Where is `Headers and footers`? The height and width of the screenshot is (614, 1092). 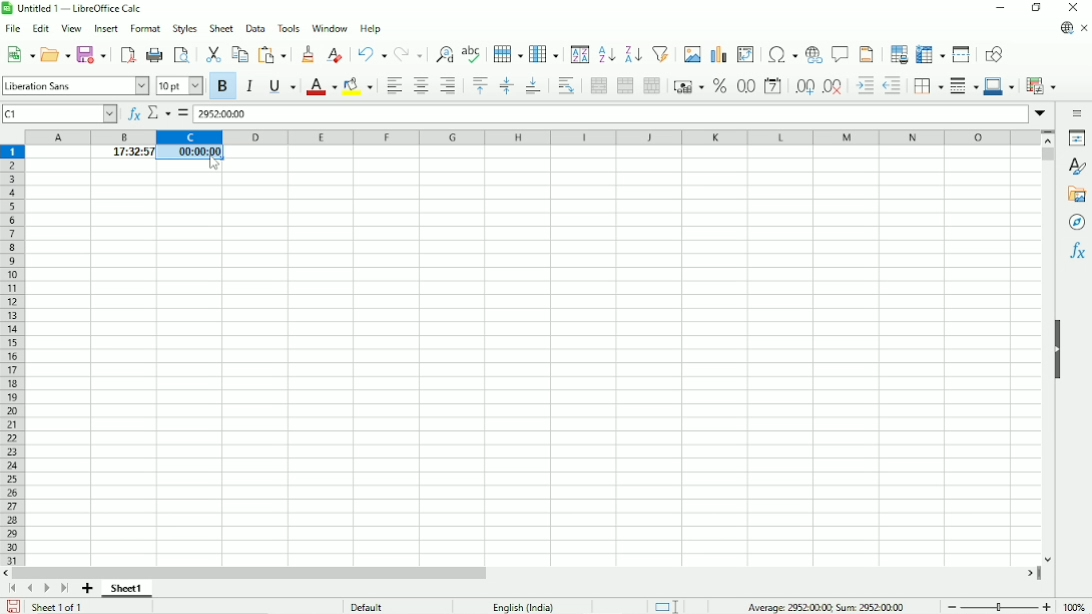
Headers and footers is located at coordinates (867, 54).